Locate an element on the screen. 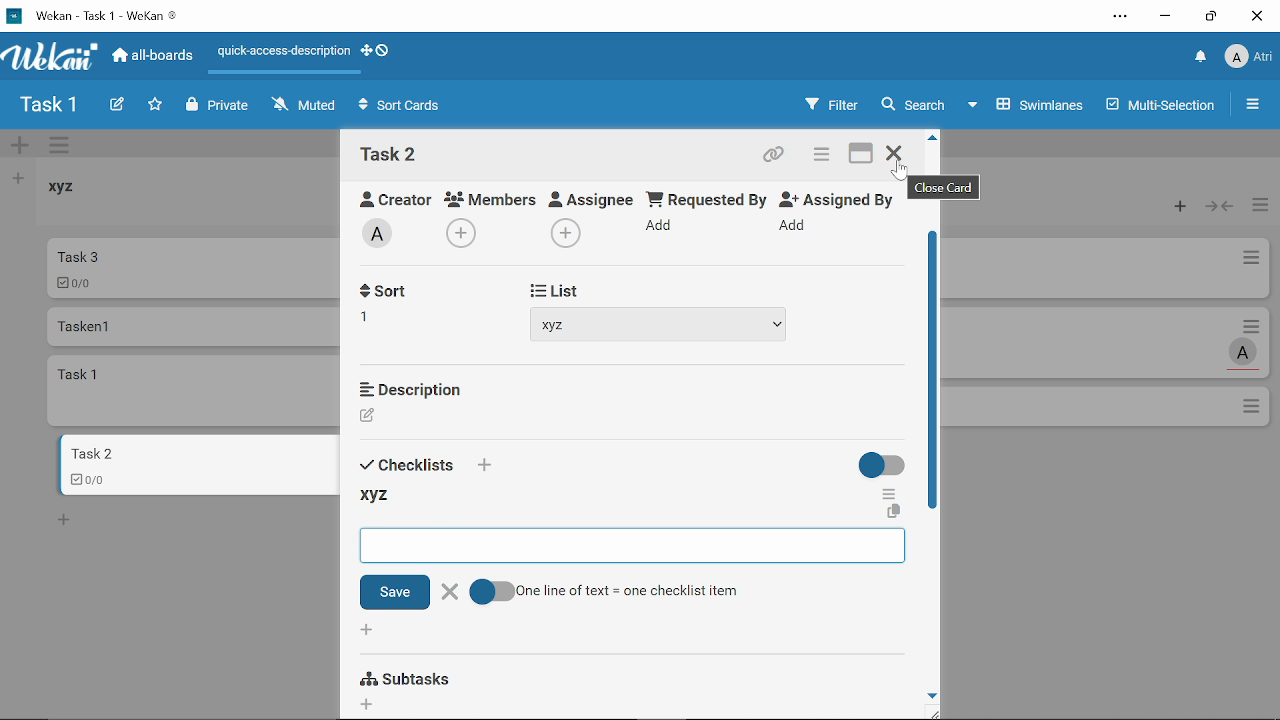 Image resolution: width=1280 pixels, height=720 pixels. Vertical scrollbar is located at coordinates (935, 365).